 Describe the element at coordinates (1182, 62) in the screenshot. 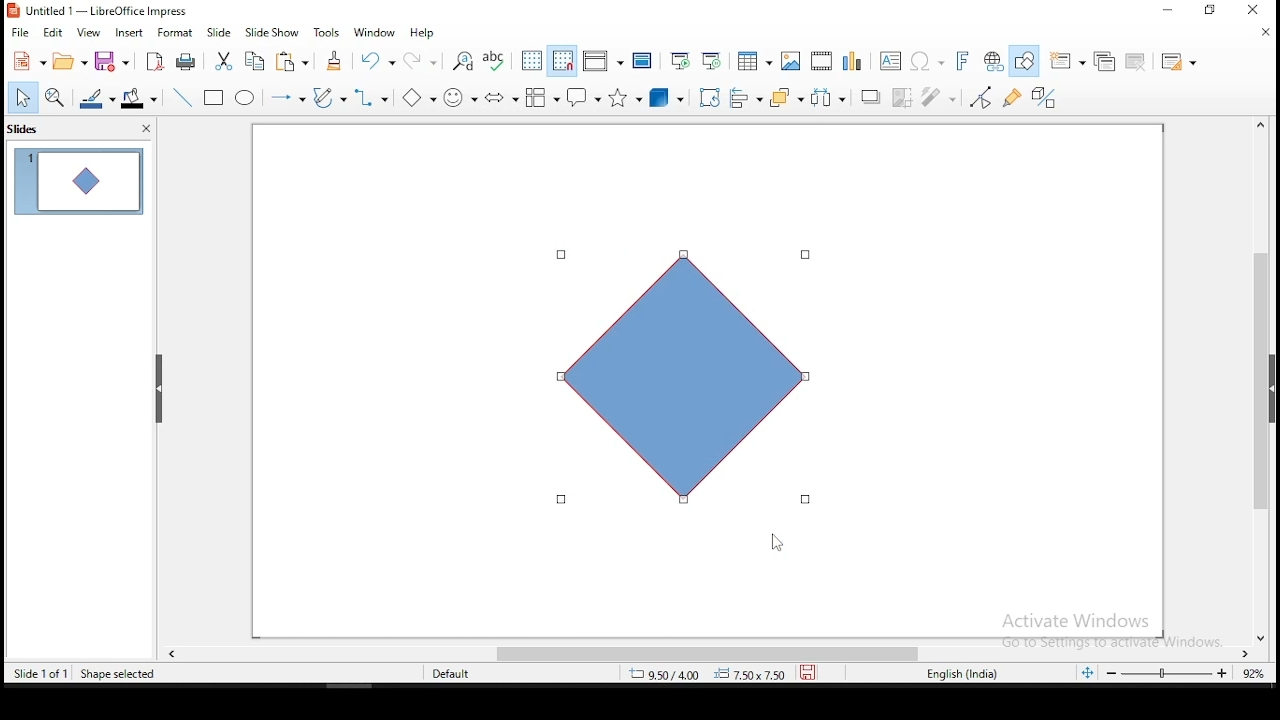

I see `slide layout` at that location.